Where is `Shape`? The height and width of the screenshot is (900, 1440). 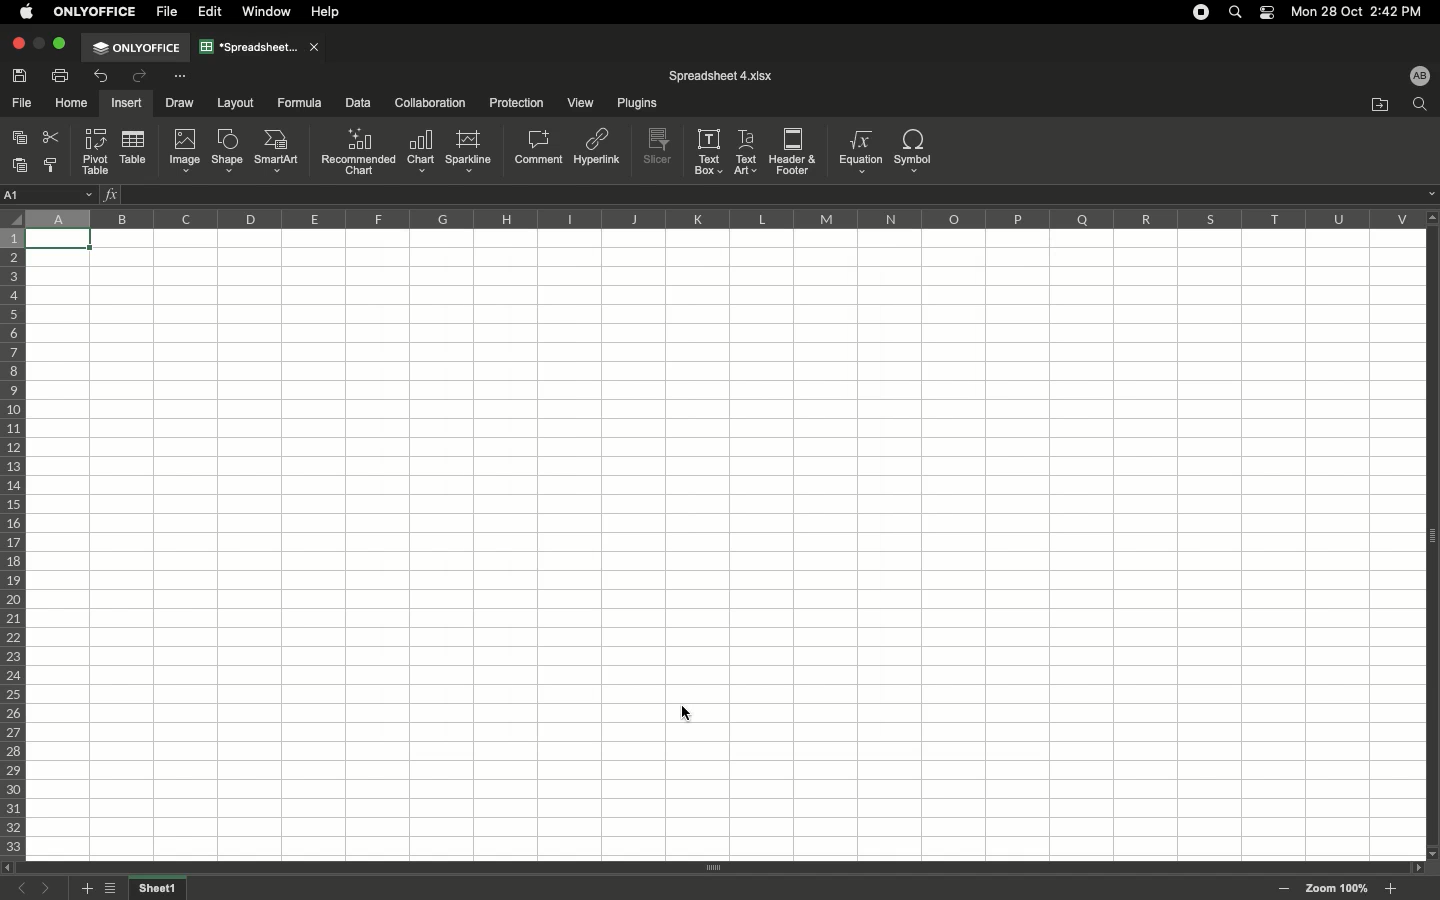 Shape is located at coordinates (227, 152).